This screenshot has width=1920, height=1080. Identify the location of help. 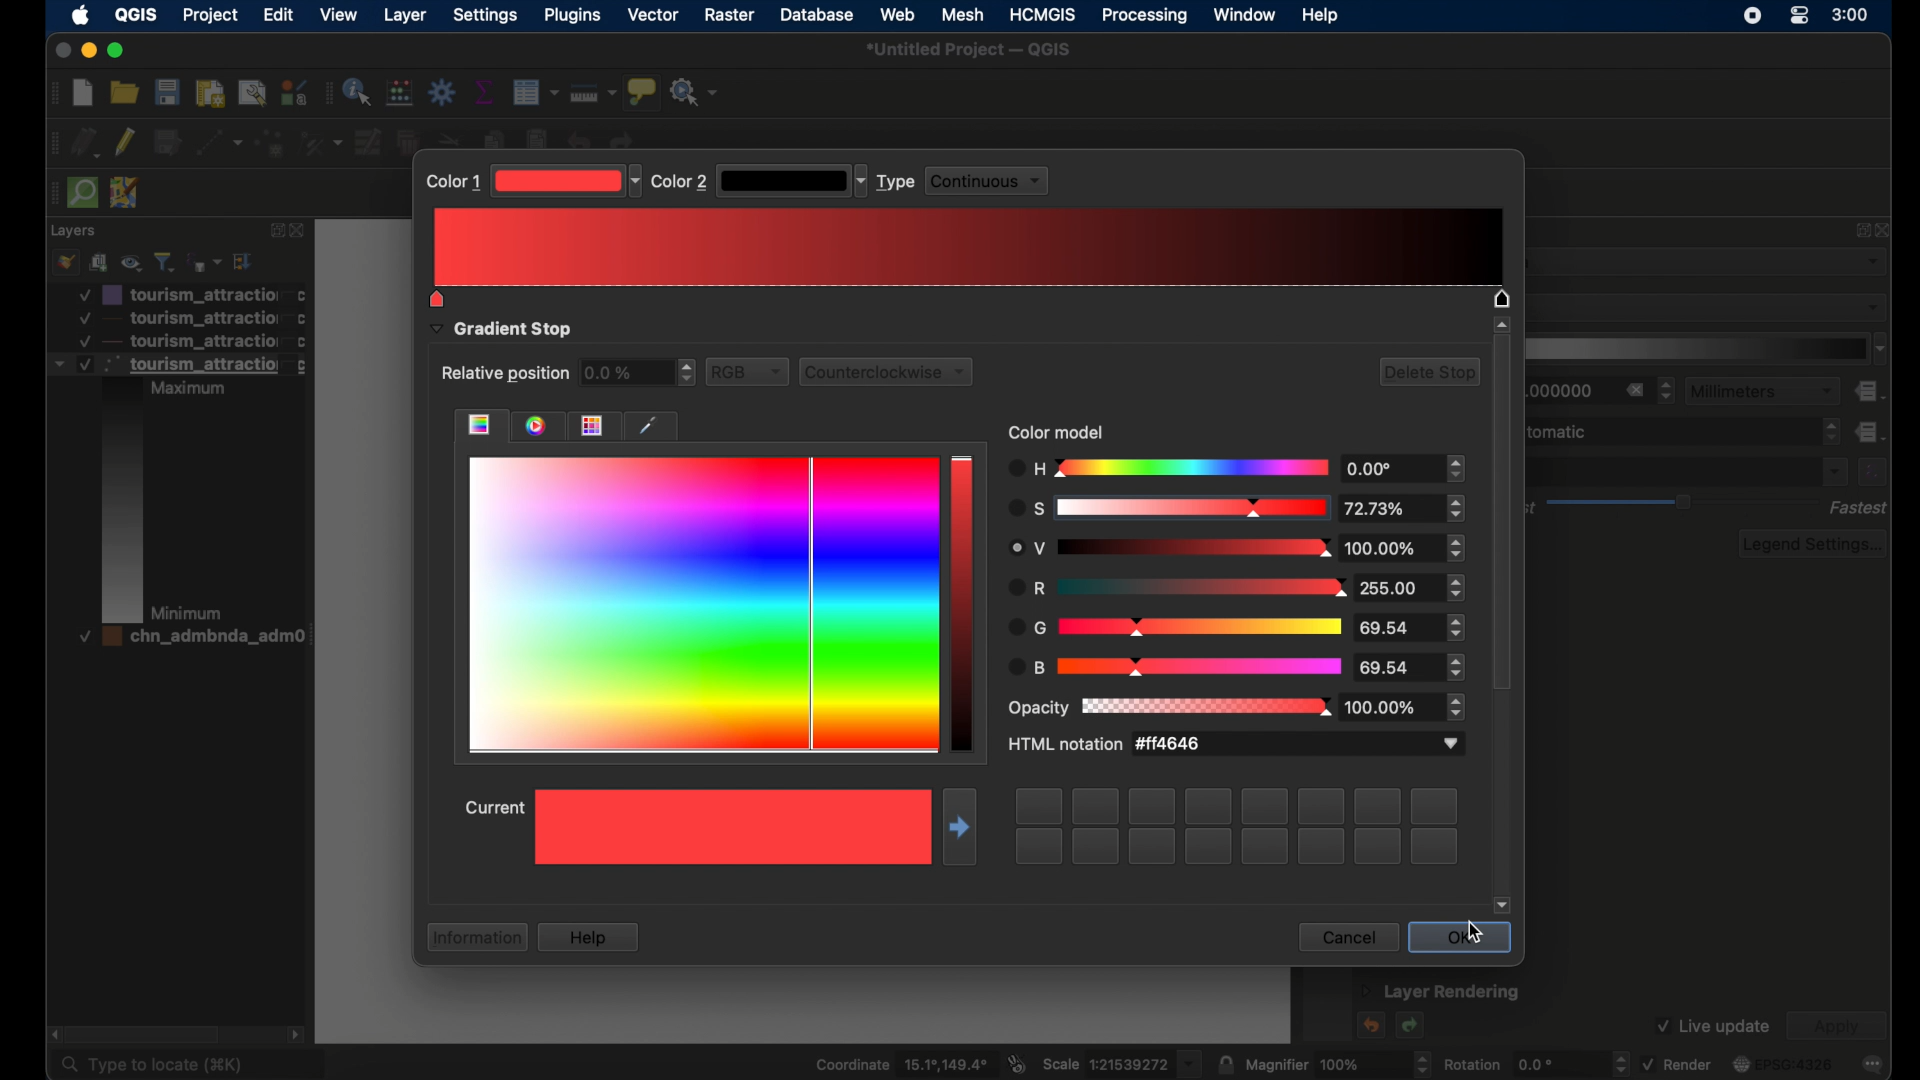
(1321, 16).